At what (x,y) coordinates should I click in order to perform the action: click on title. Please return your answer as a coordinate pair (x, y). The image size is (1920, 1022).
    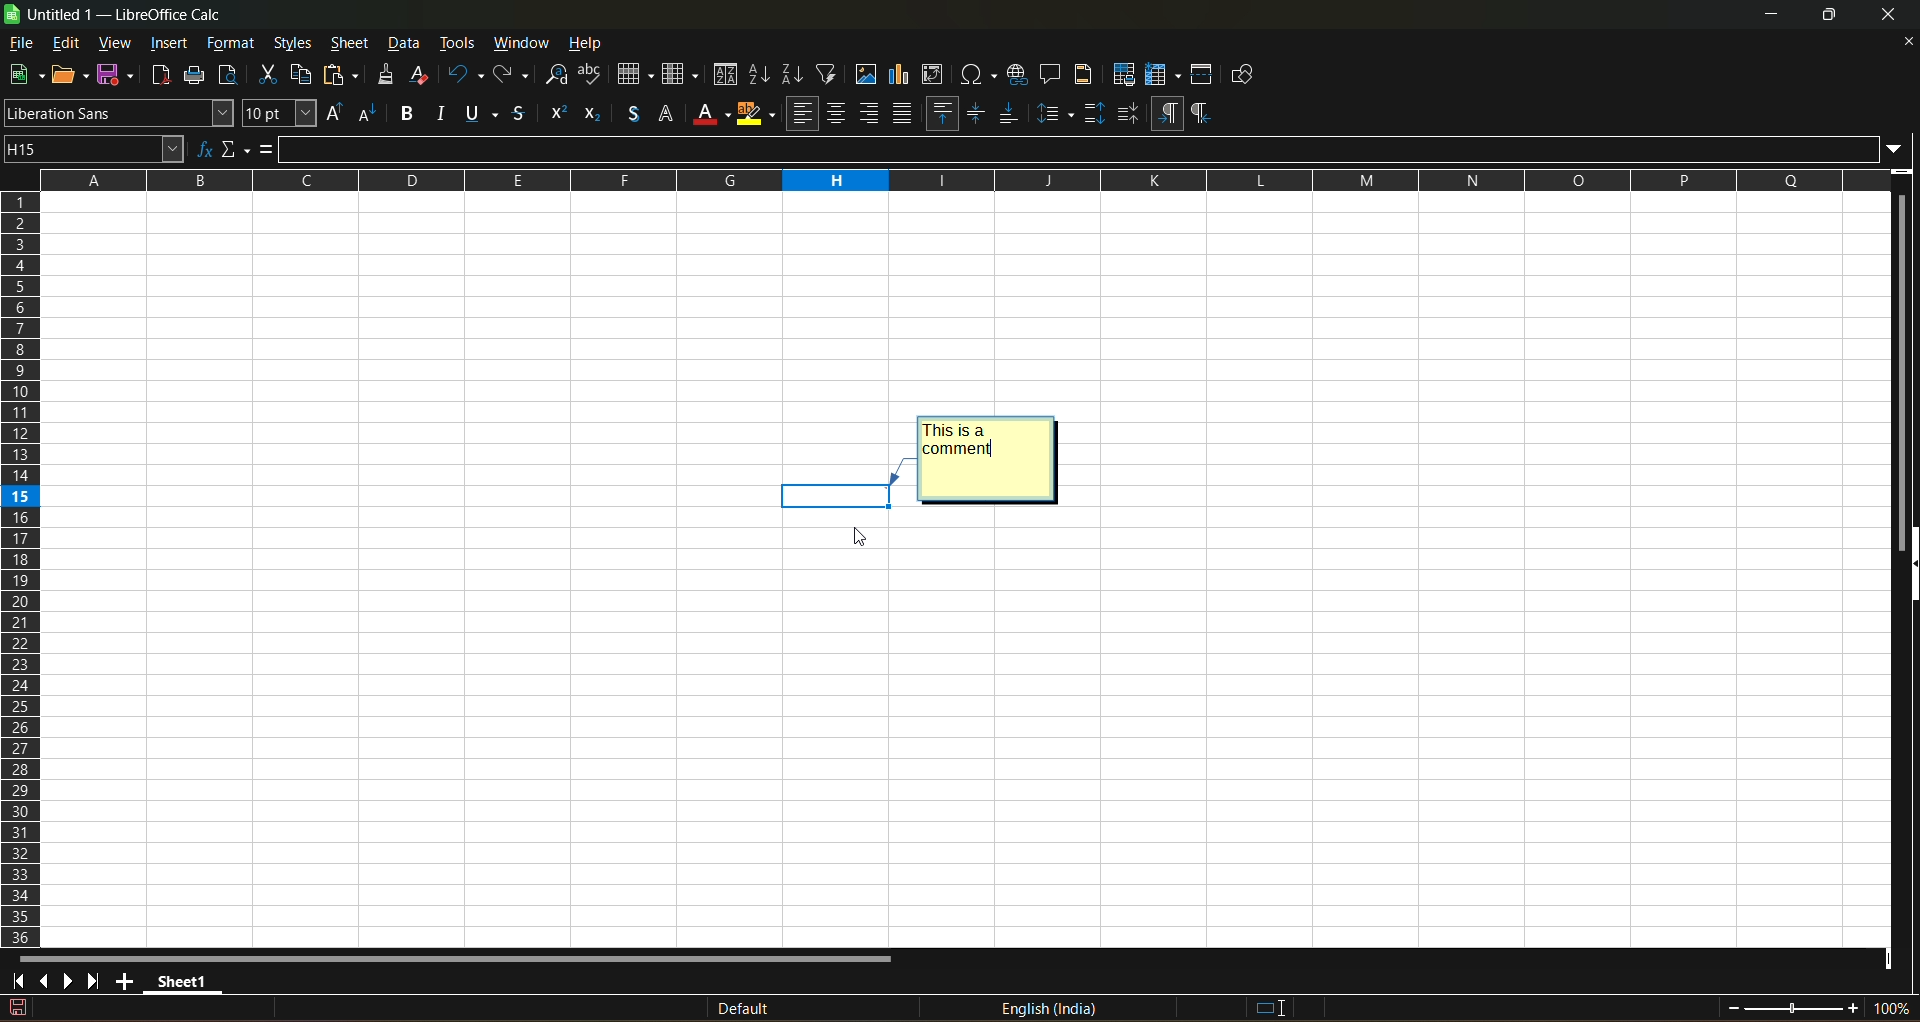
    Looking at the image, I should click on (124, 15).